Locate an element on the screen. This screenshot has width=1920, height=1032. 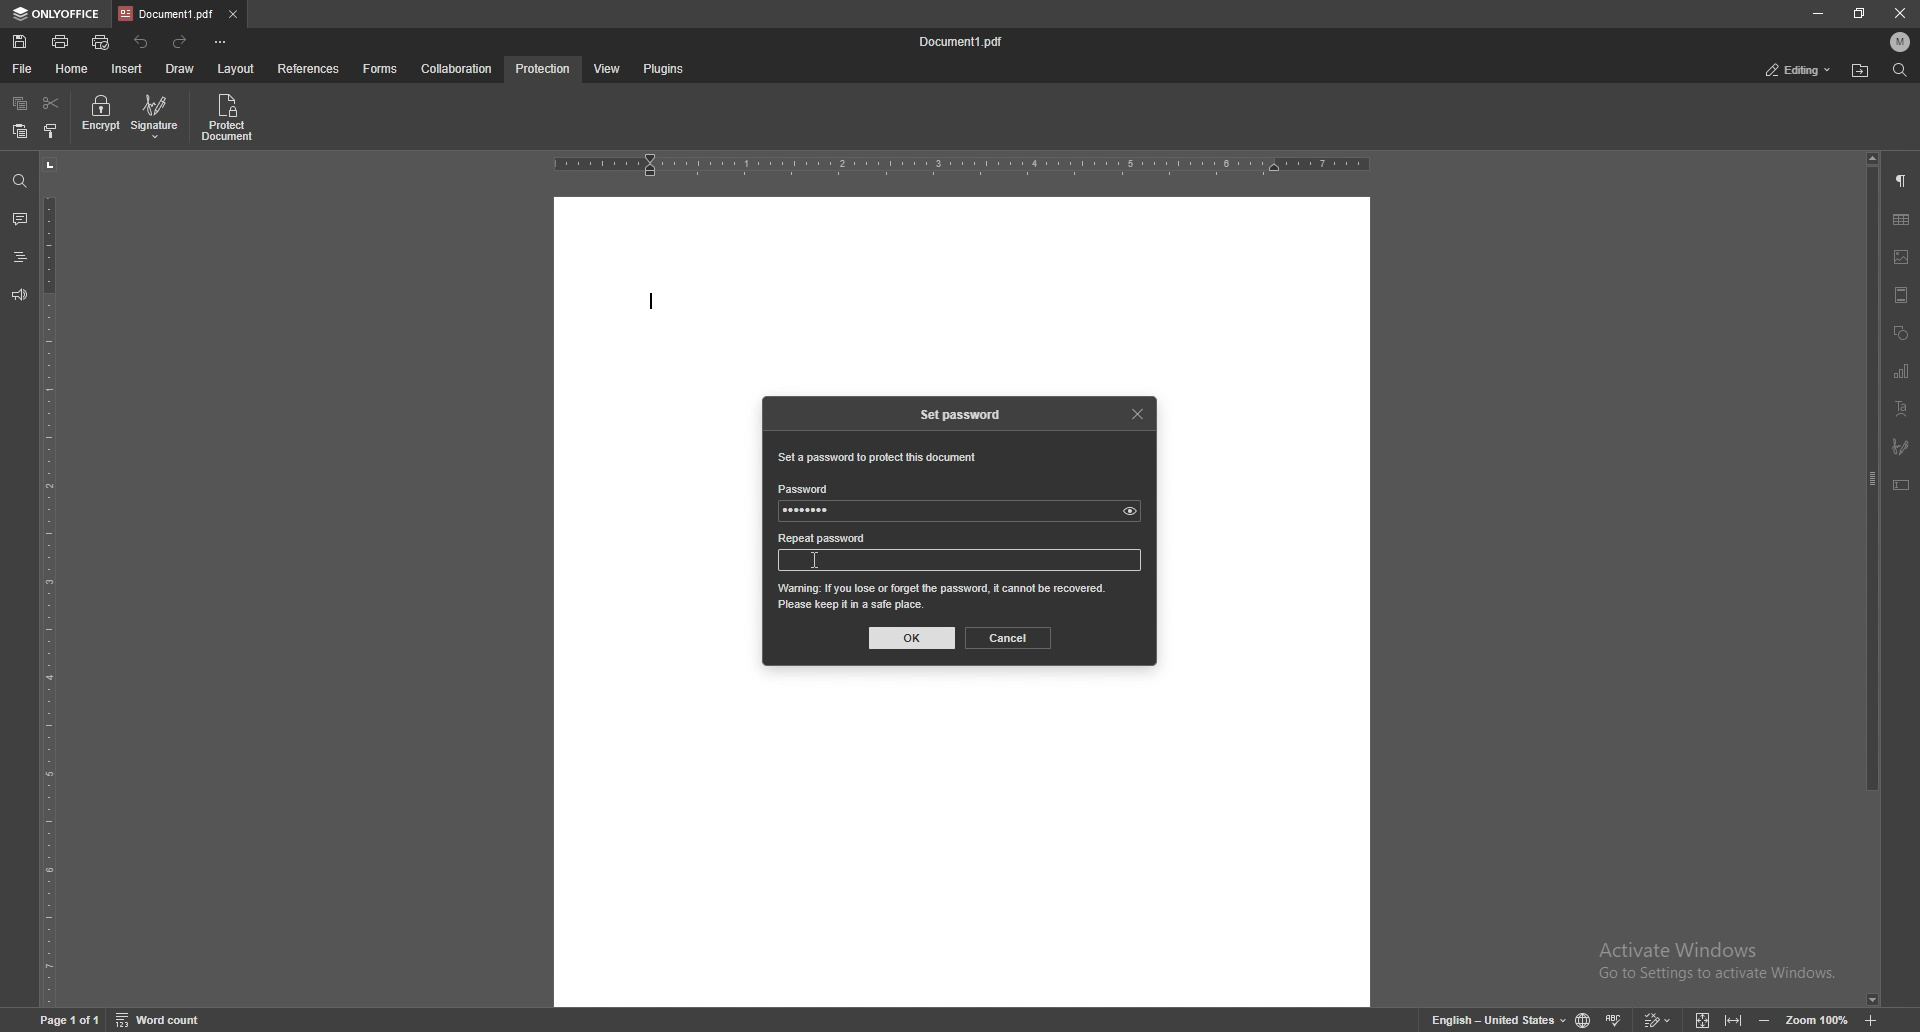
feedback is located at coordinates (18, 296).